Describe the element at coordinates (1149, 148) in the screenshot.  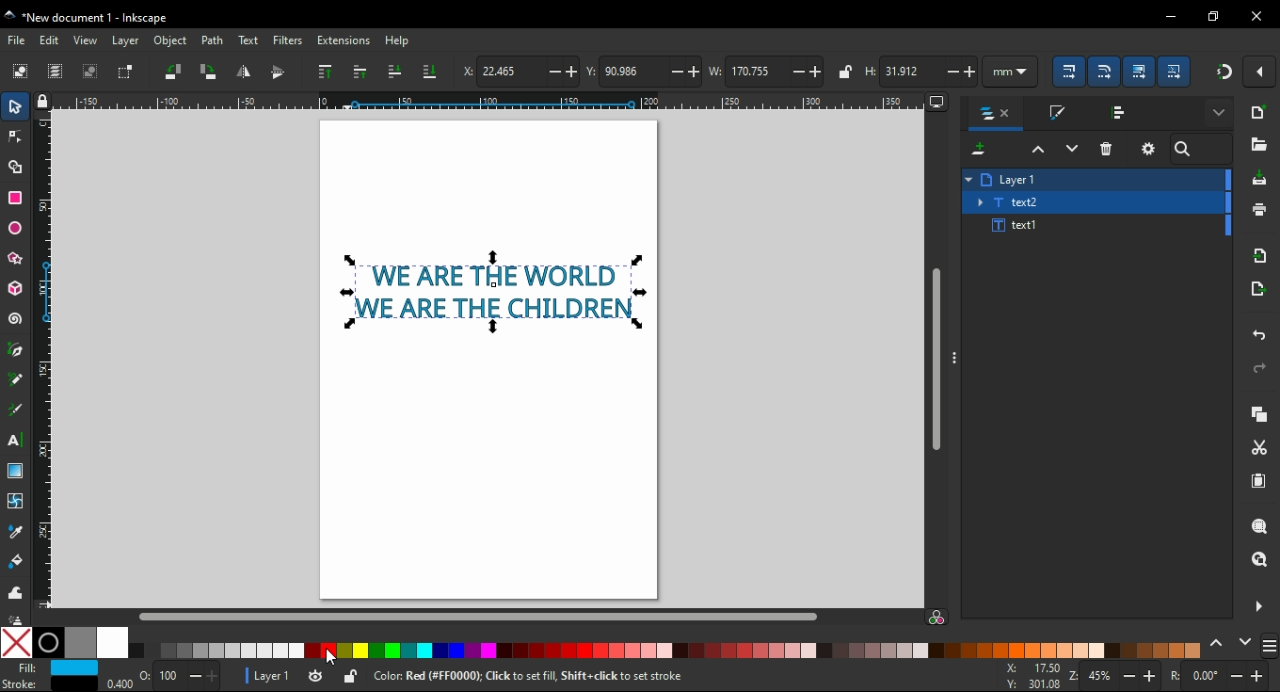
I see `layer settings` at that location.